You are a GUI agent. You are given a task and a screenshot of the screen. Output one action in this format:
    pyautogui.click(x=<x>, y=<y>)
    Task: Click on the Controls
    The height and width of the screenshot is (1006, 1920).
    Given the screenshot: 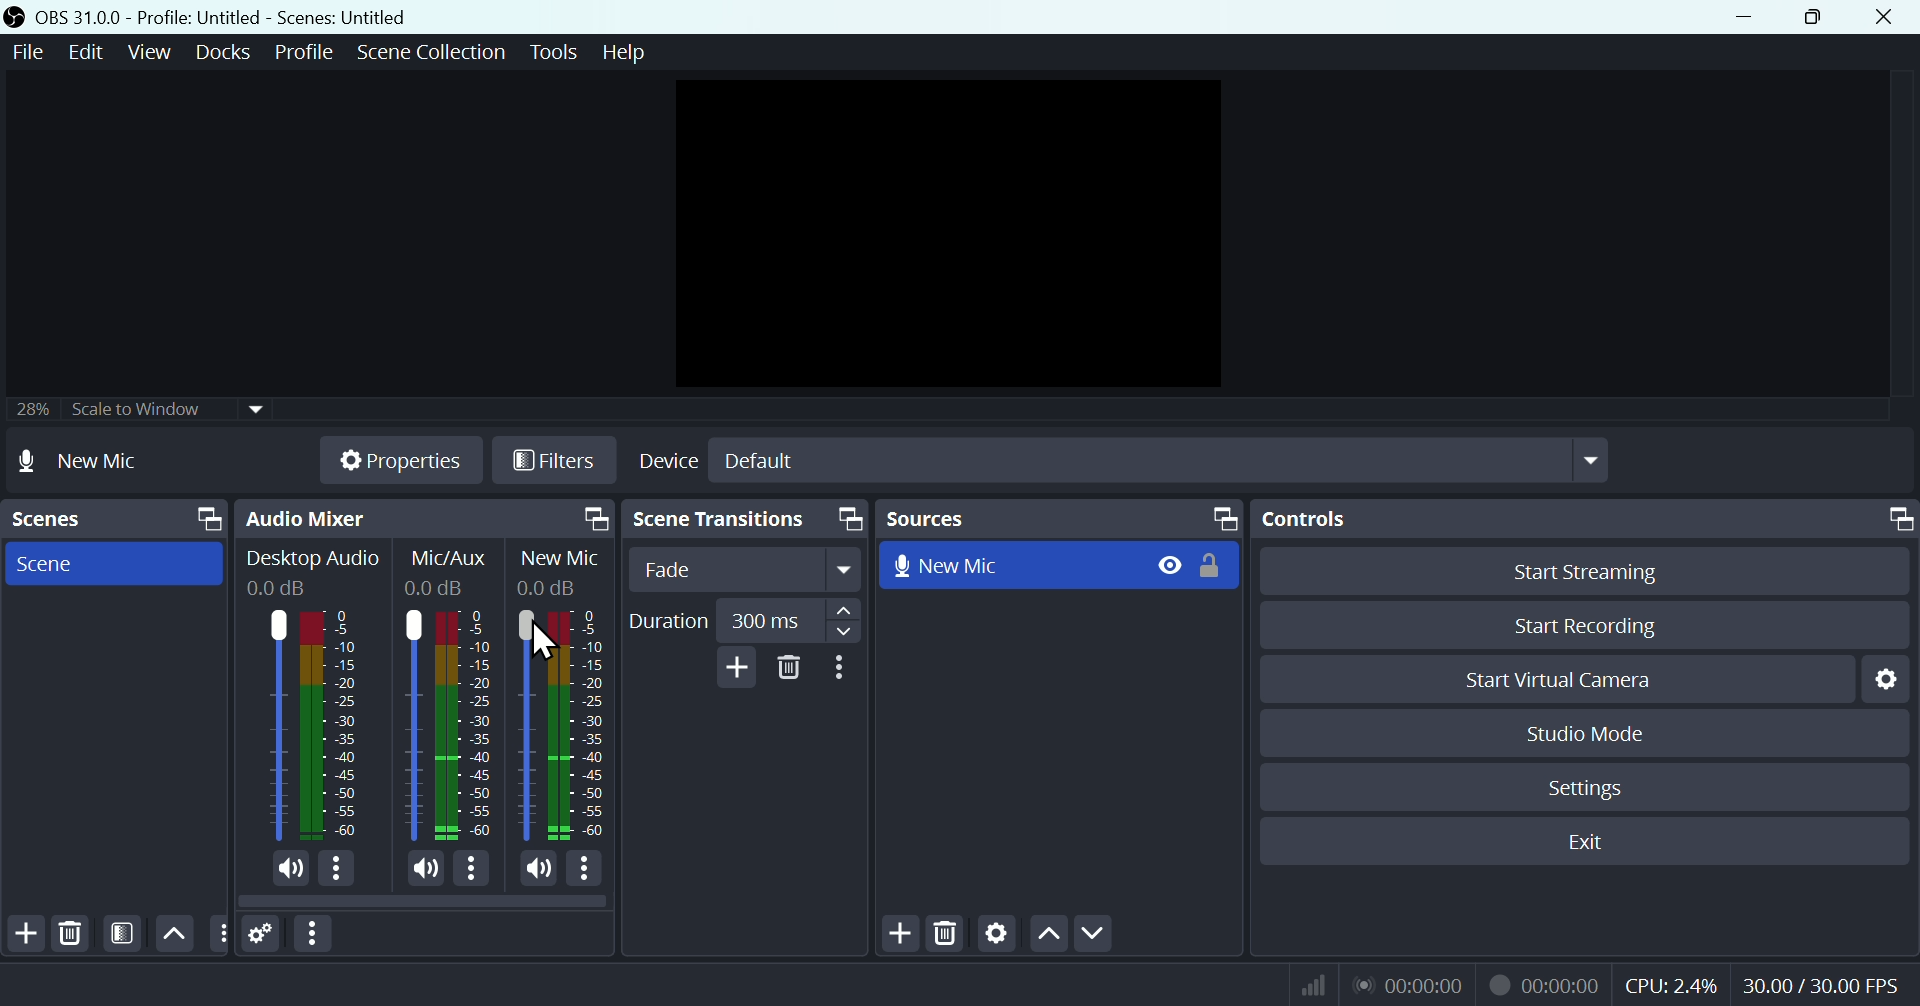 What is the action you would take?
    pyautogui.click(x=1589, y=519)
    